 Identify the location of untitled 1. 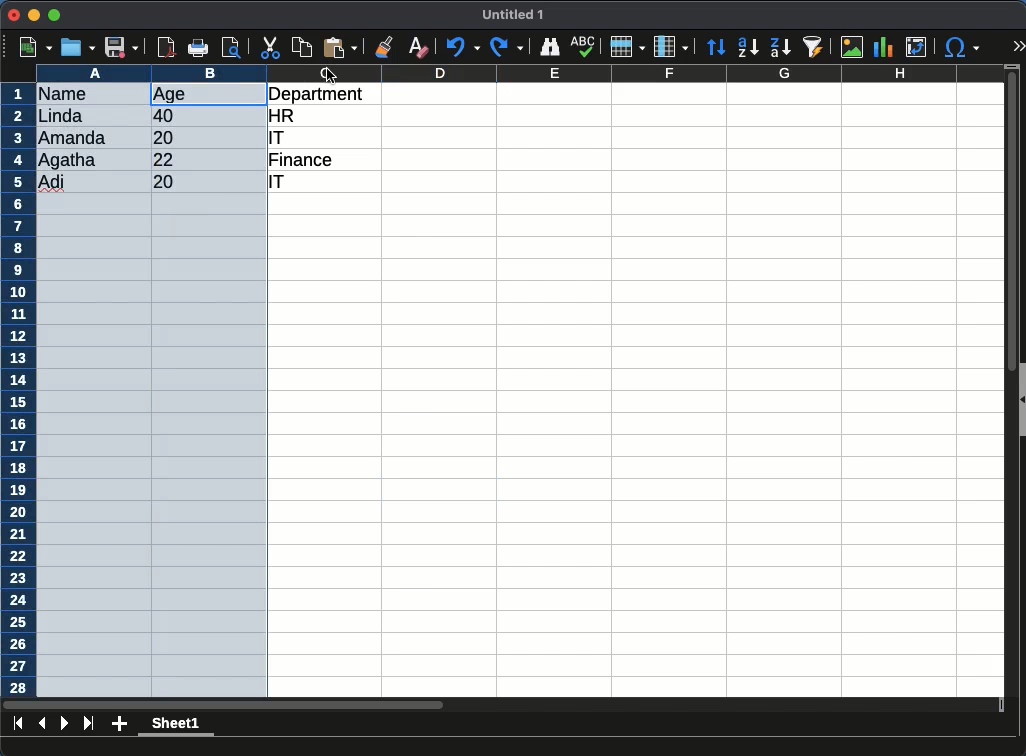
(514, 15).